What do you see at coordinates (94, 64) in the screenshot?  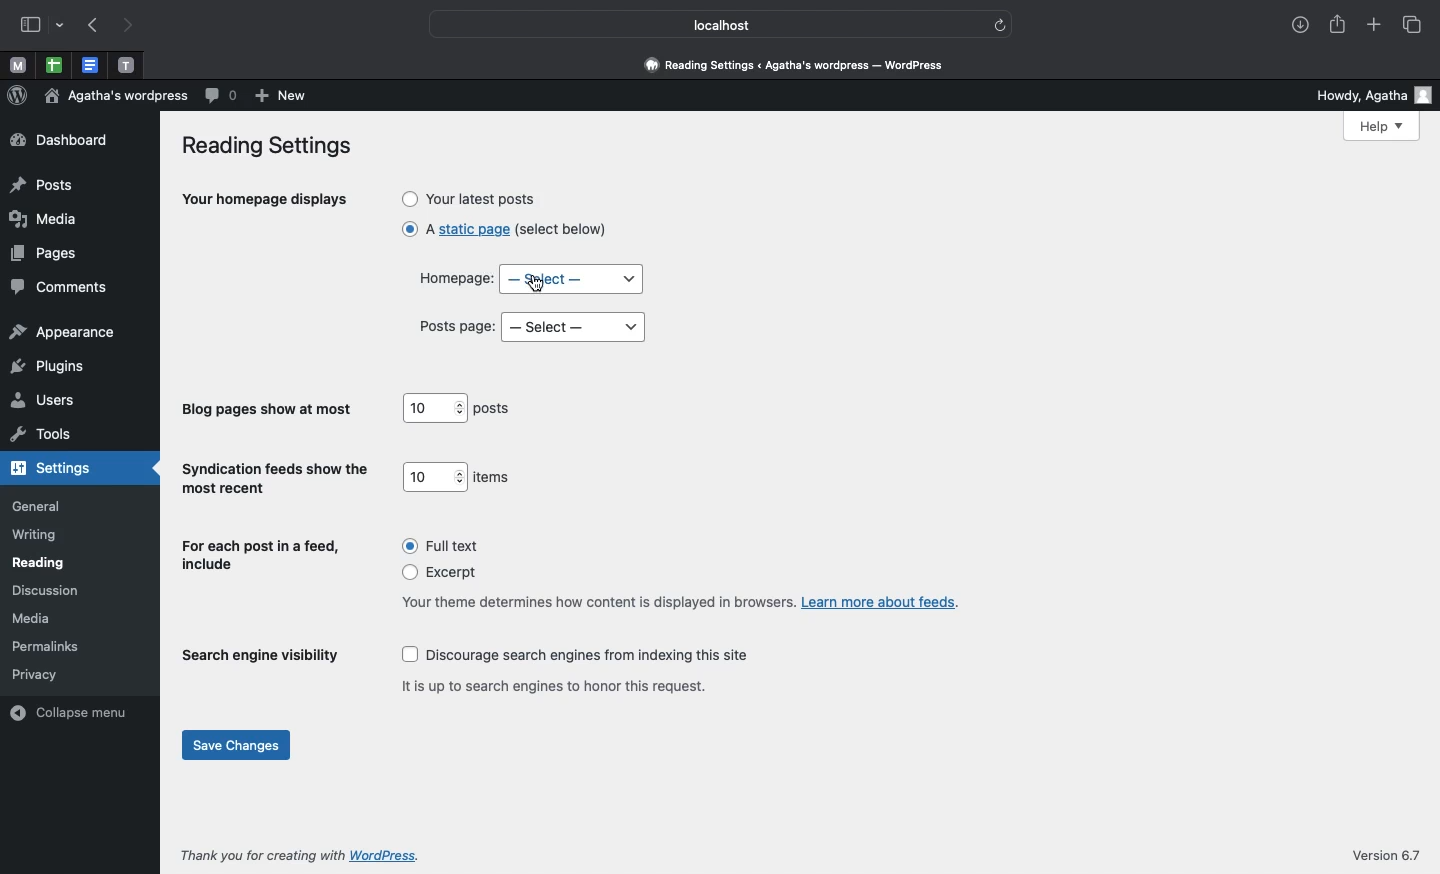 I see `Pinned tabs` at bounding box center [94, 64].